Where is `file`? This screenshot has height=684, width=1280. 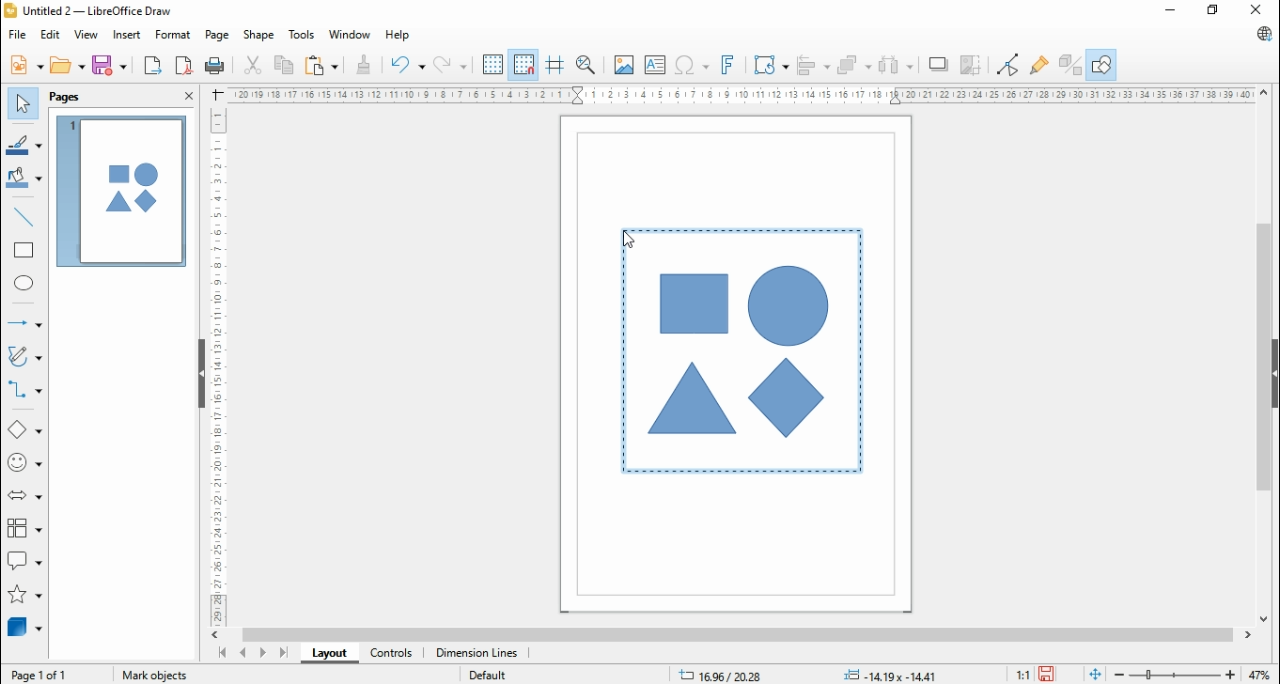
file is located at coordinates (18, 34).